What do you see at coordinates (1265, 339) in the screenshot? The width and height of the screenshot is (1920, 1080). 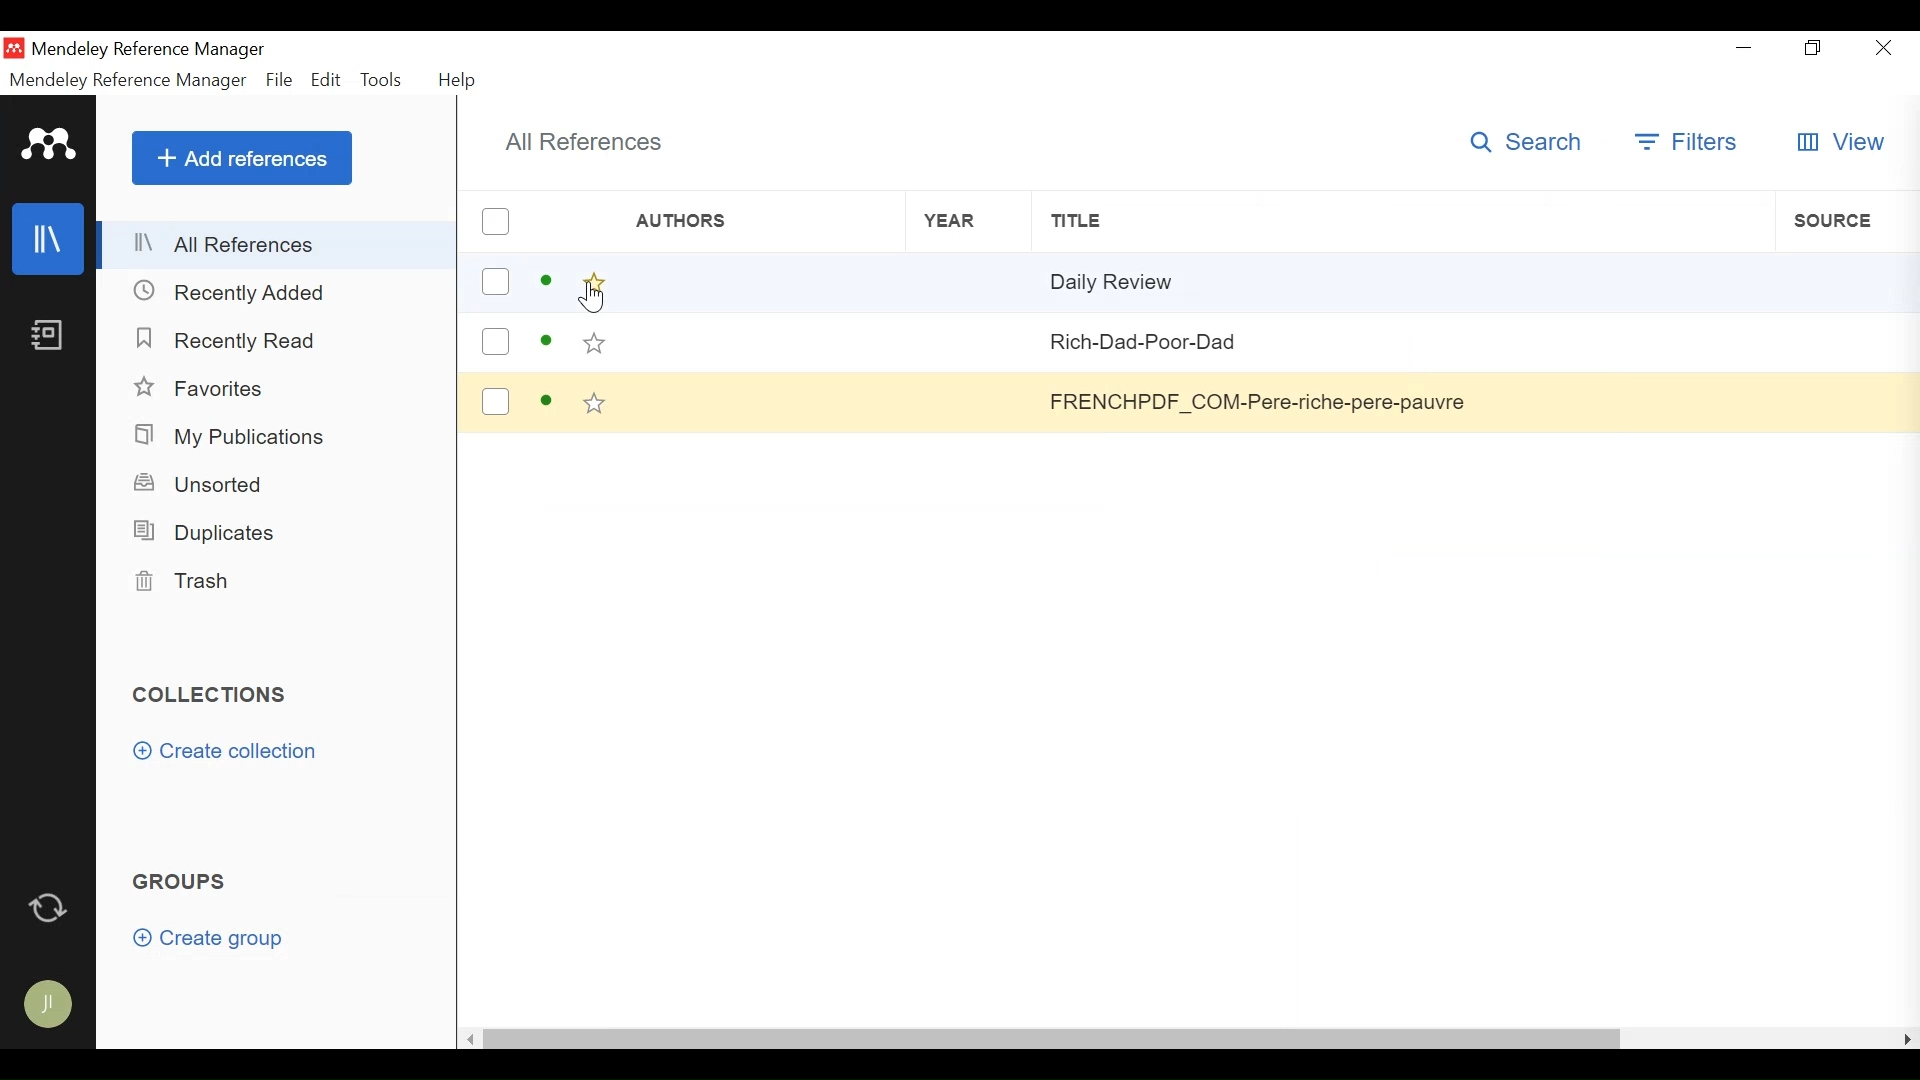 I see `Rich-Dad-Poor-Dad` at bounding box center [1265, 339].